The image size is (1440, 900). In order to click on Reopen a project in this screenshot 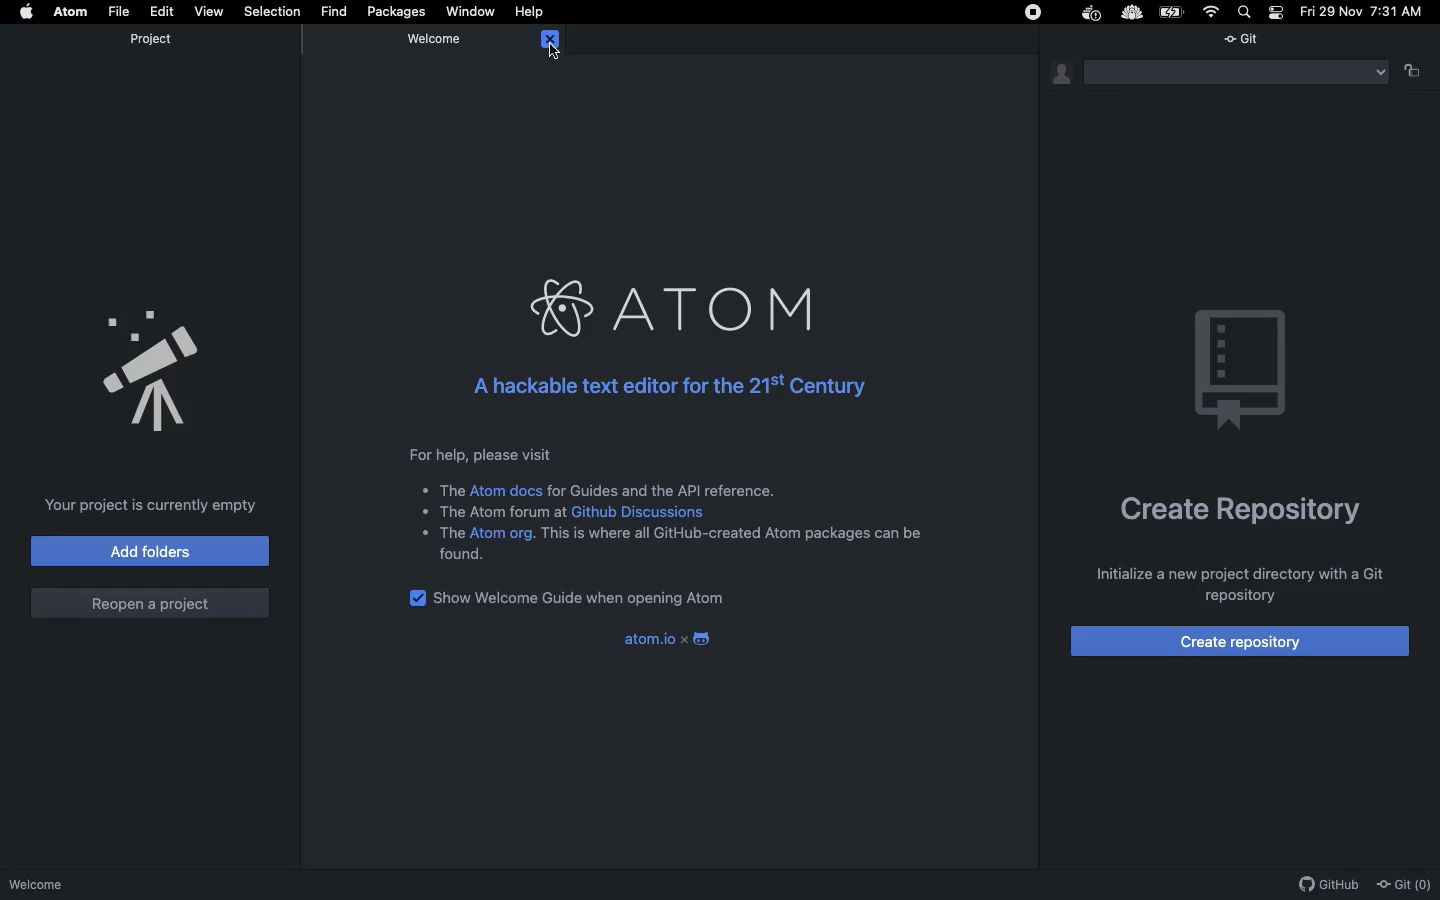, I will do `click(151, 606)`.